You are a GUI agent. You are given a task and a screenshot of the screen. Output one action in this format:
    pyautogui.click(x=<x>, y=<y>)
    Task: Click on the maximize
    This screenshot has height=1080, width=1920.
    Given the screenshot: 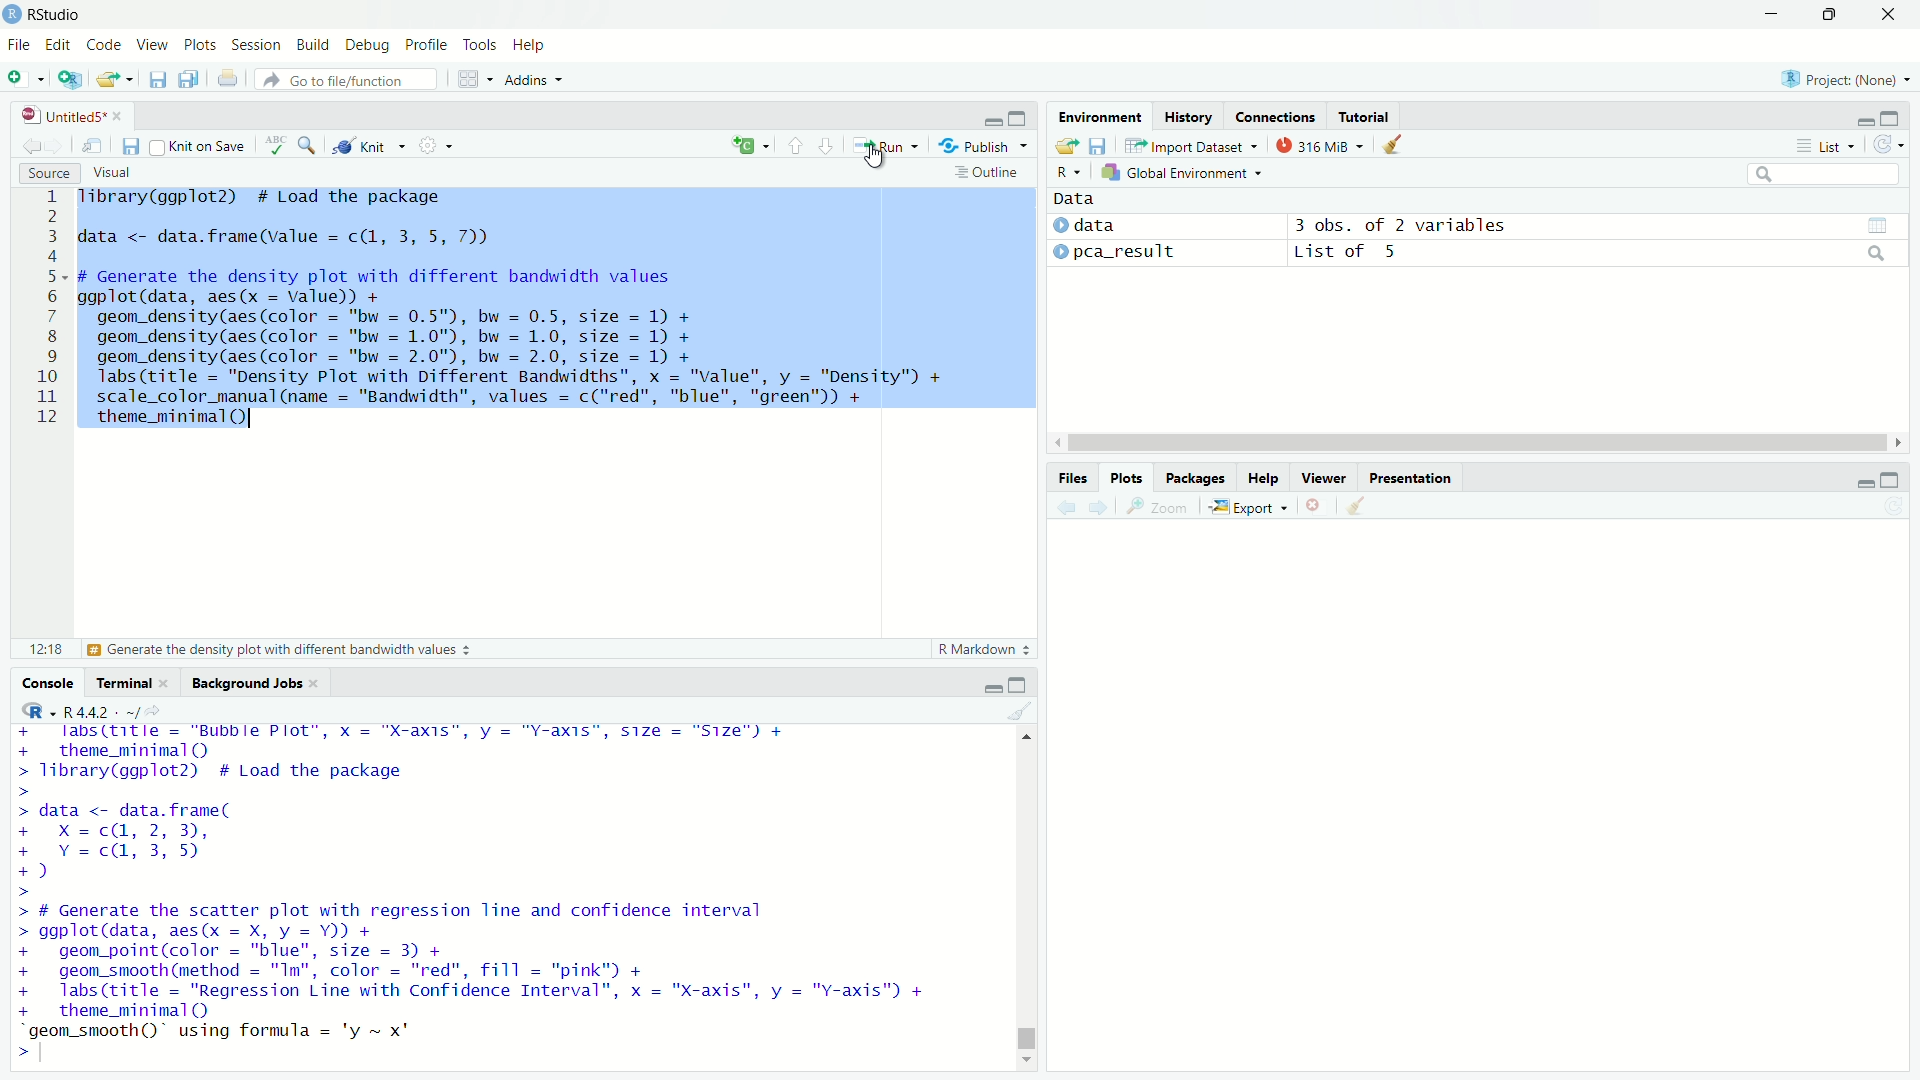 What is the action you would take?
    pyautogui.click(x=1016, y=683)
    